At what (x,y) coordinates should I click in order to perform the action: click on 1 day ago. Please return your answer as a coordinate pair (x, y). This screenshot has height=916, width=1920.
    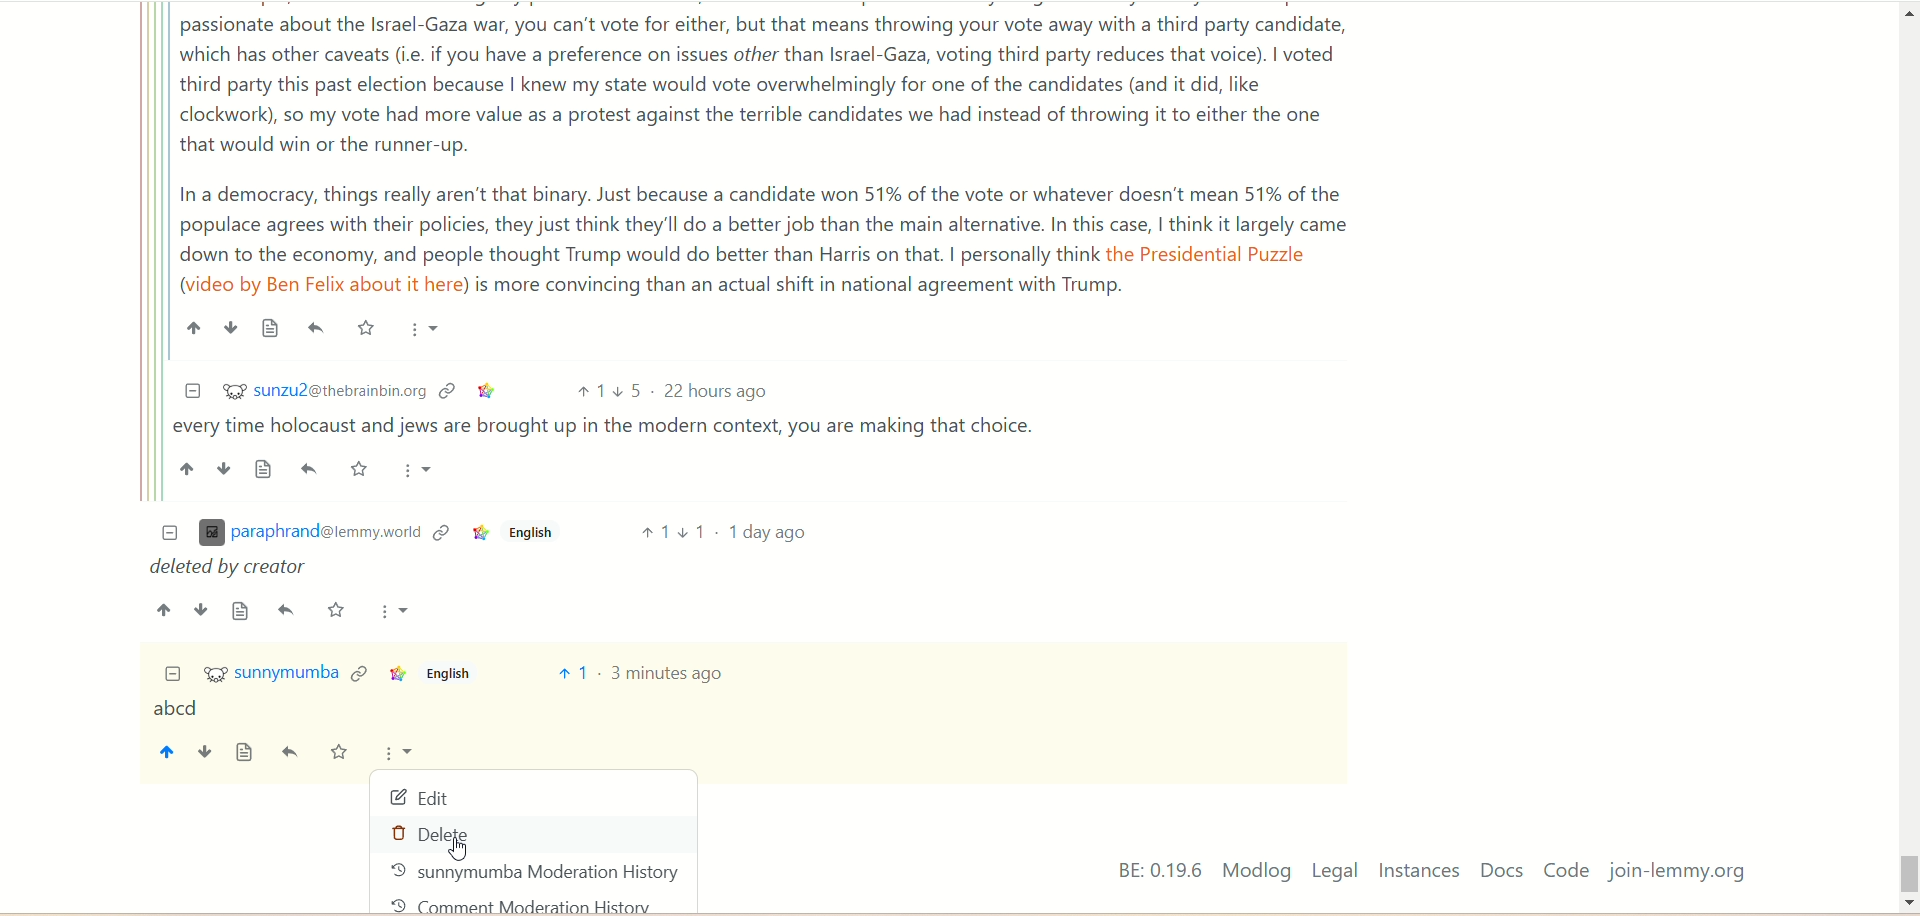
    Looking at the image, I should click on (768, 531).